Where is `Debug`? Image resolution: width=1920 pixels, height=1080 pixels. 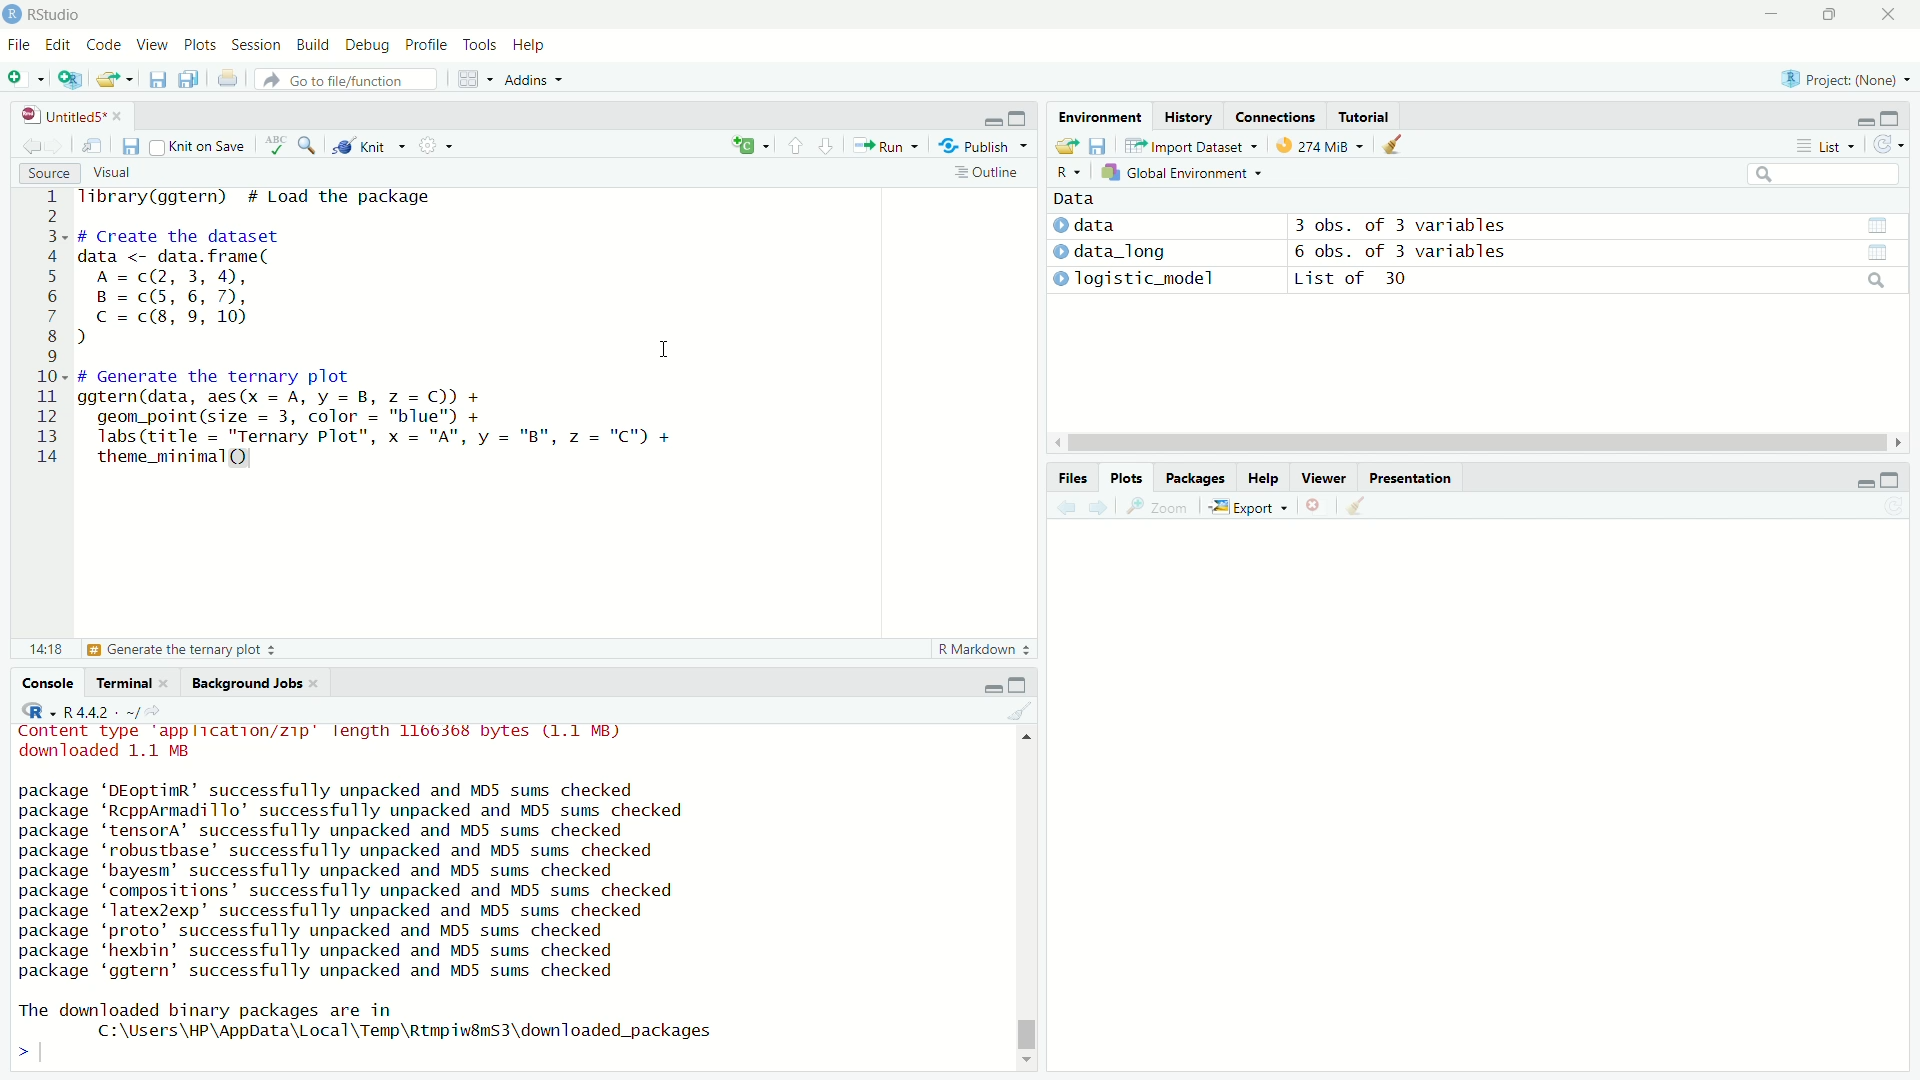 Debug is located at coordinates (363, 46).